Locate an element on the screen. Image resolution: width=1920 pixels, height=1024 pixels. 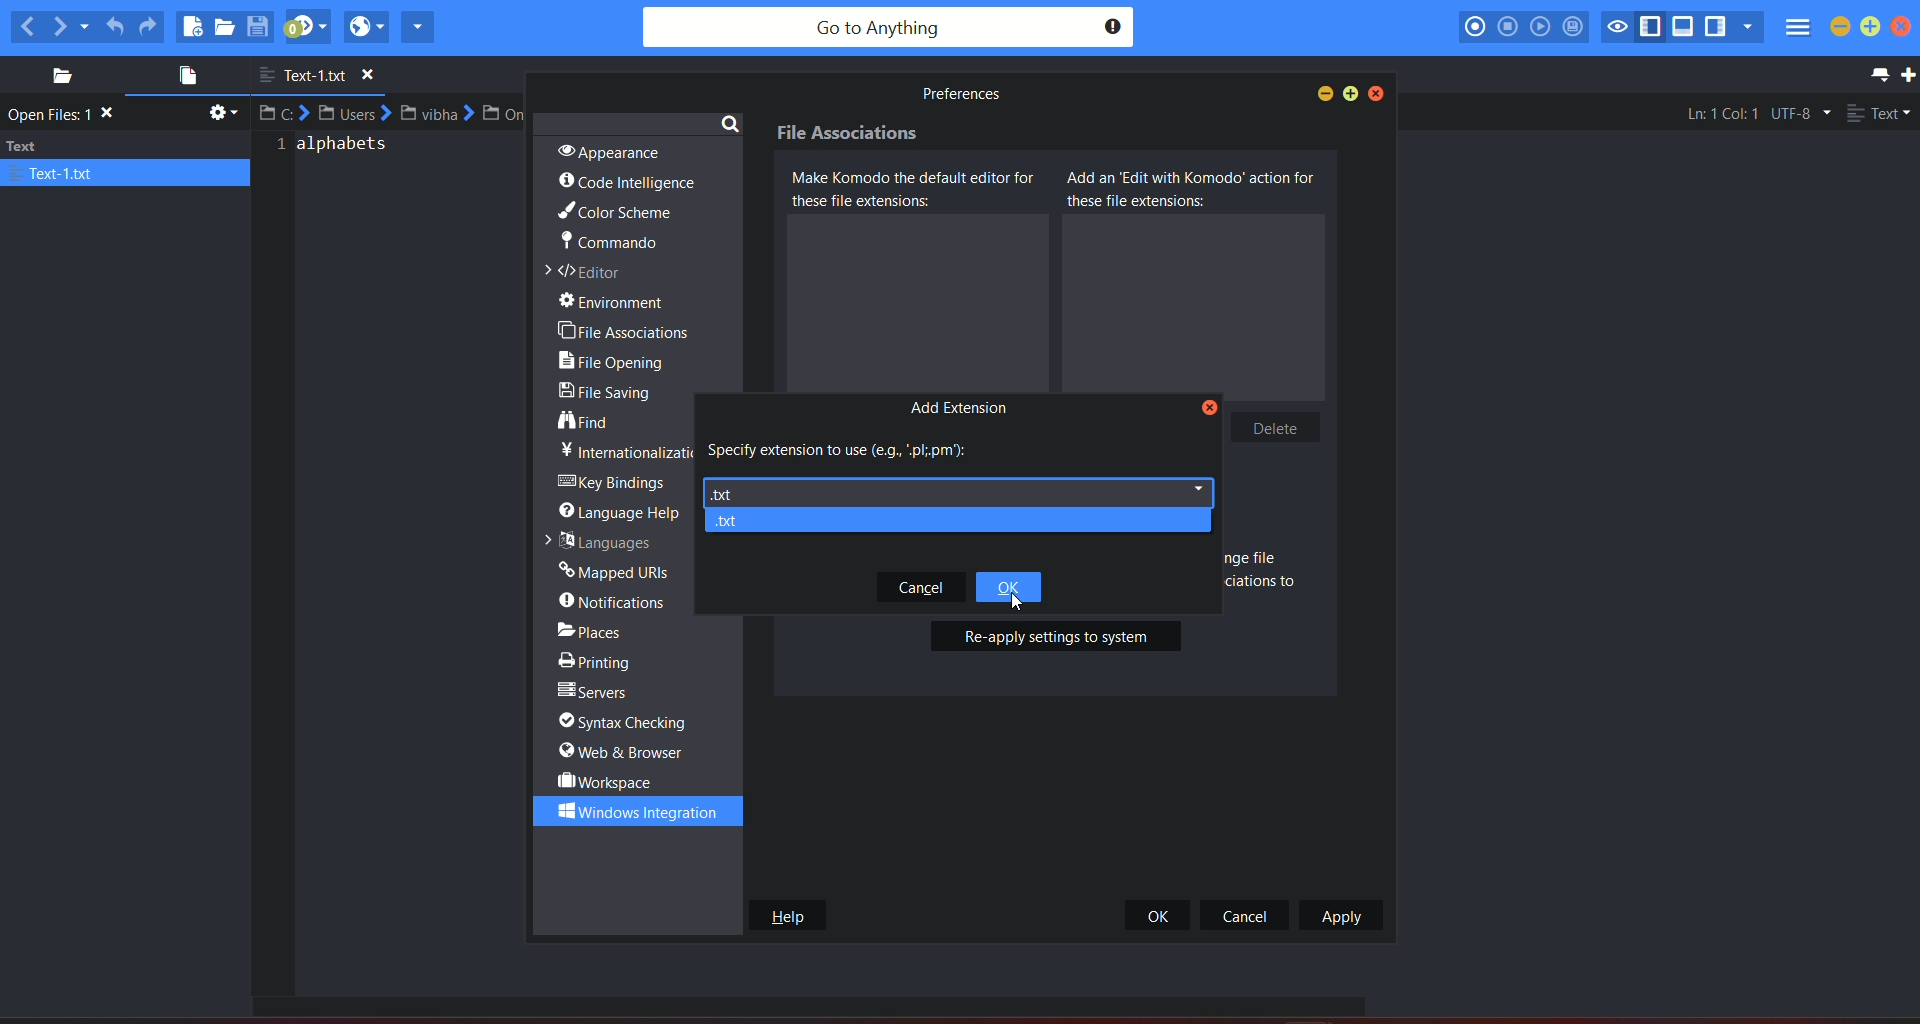
file name is located at coordinates (325, 76).